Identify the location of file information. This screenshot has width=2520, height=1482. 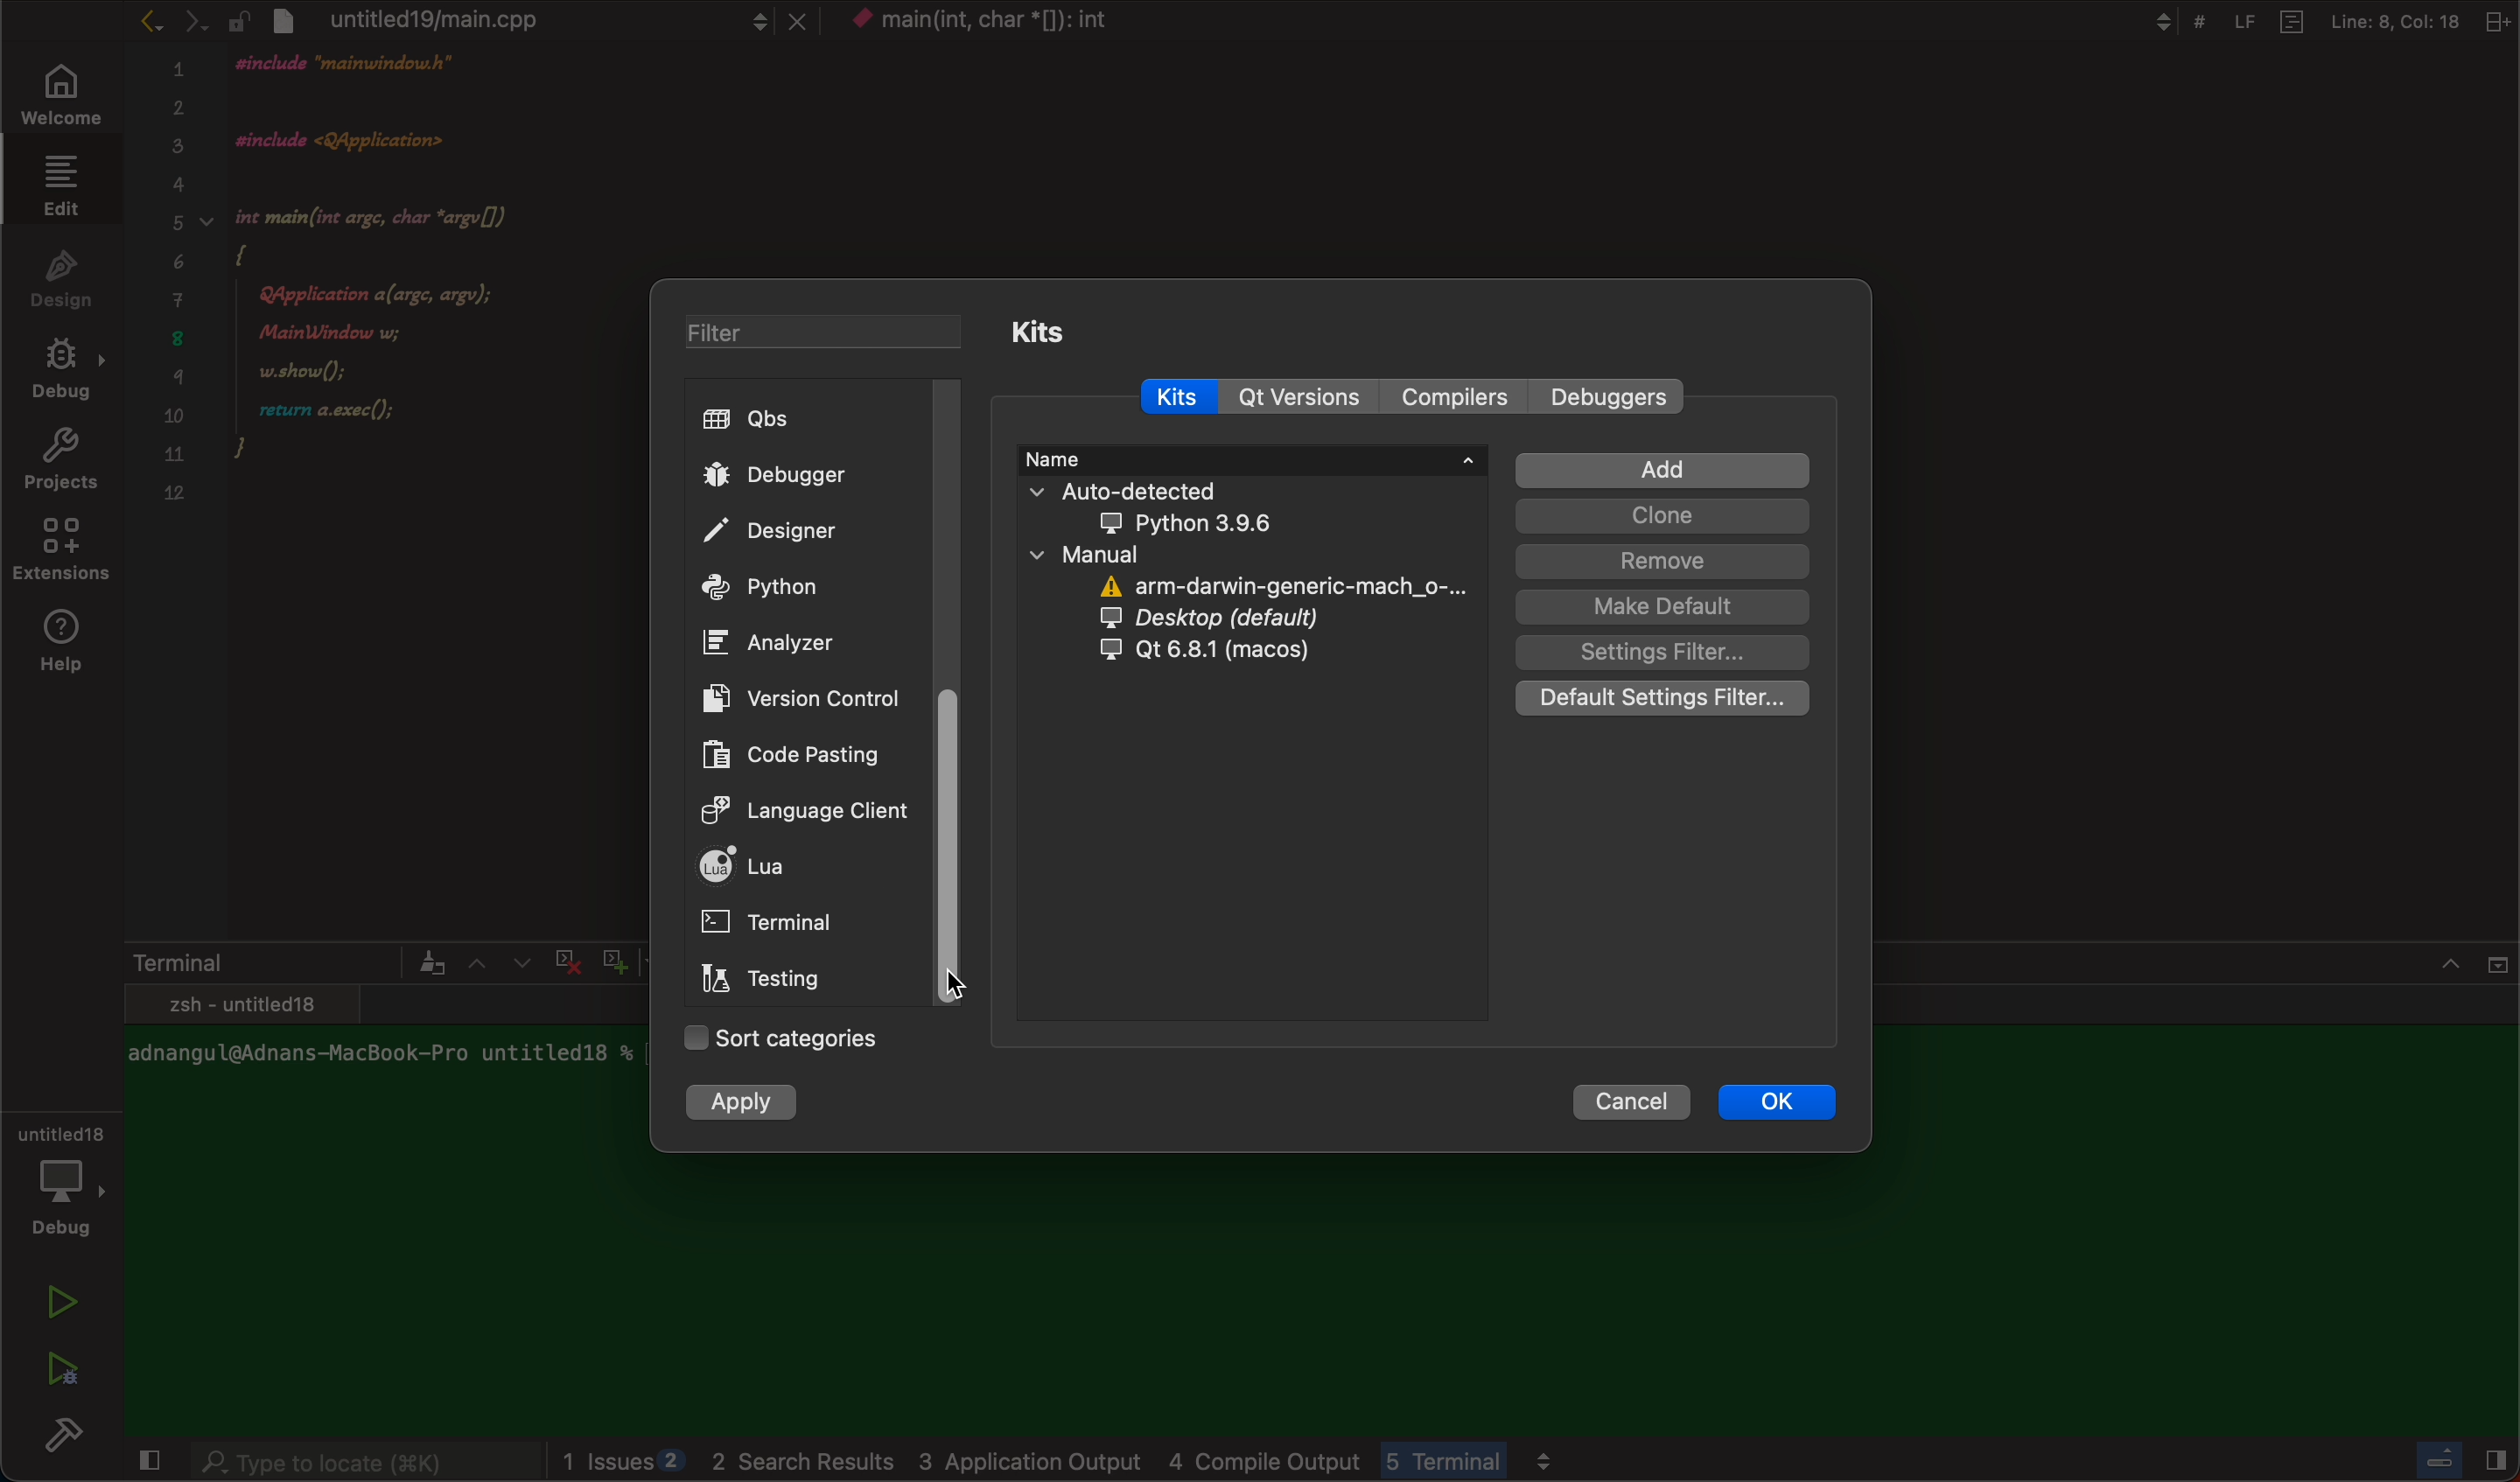
(2315, 21).